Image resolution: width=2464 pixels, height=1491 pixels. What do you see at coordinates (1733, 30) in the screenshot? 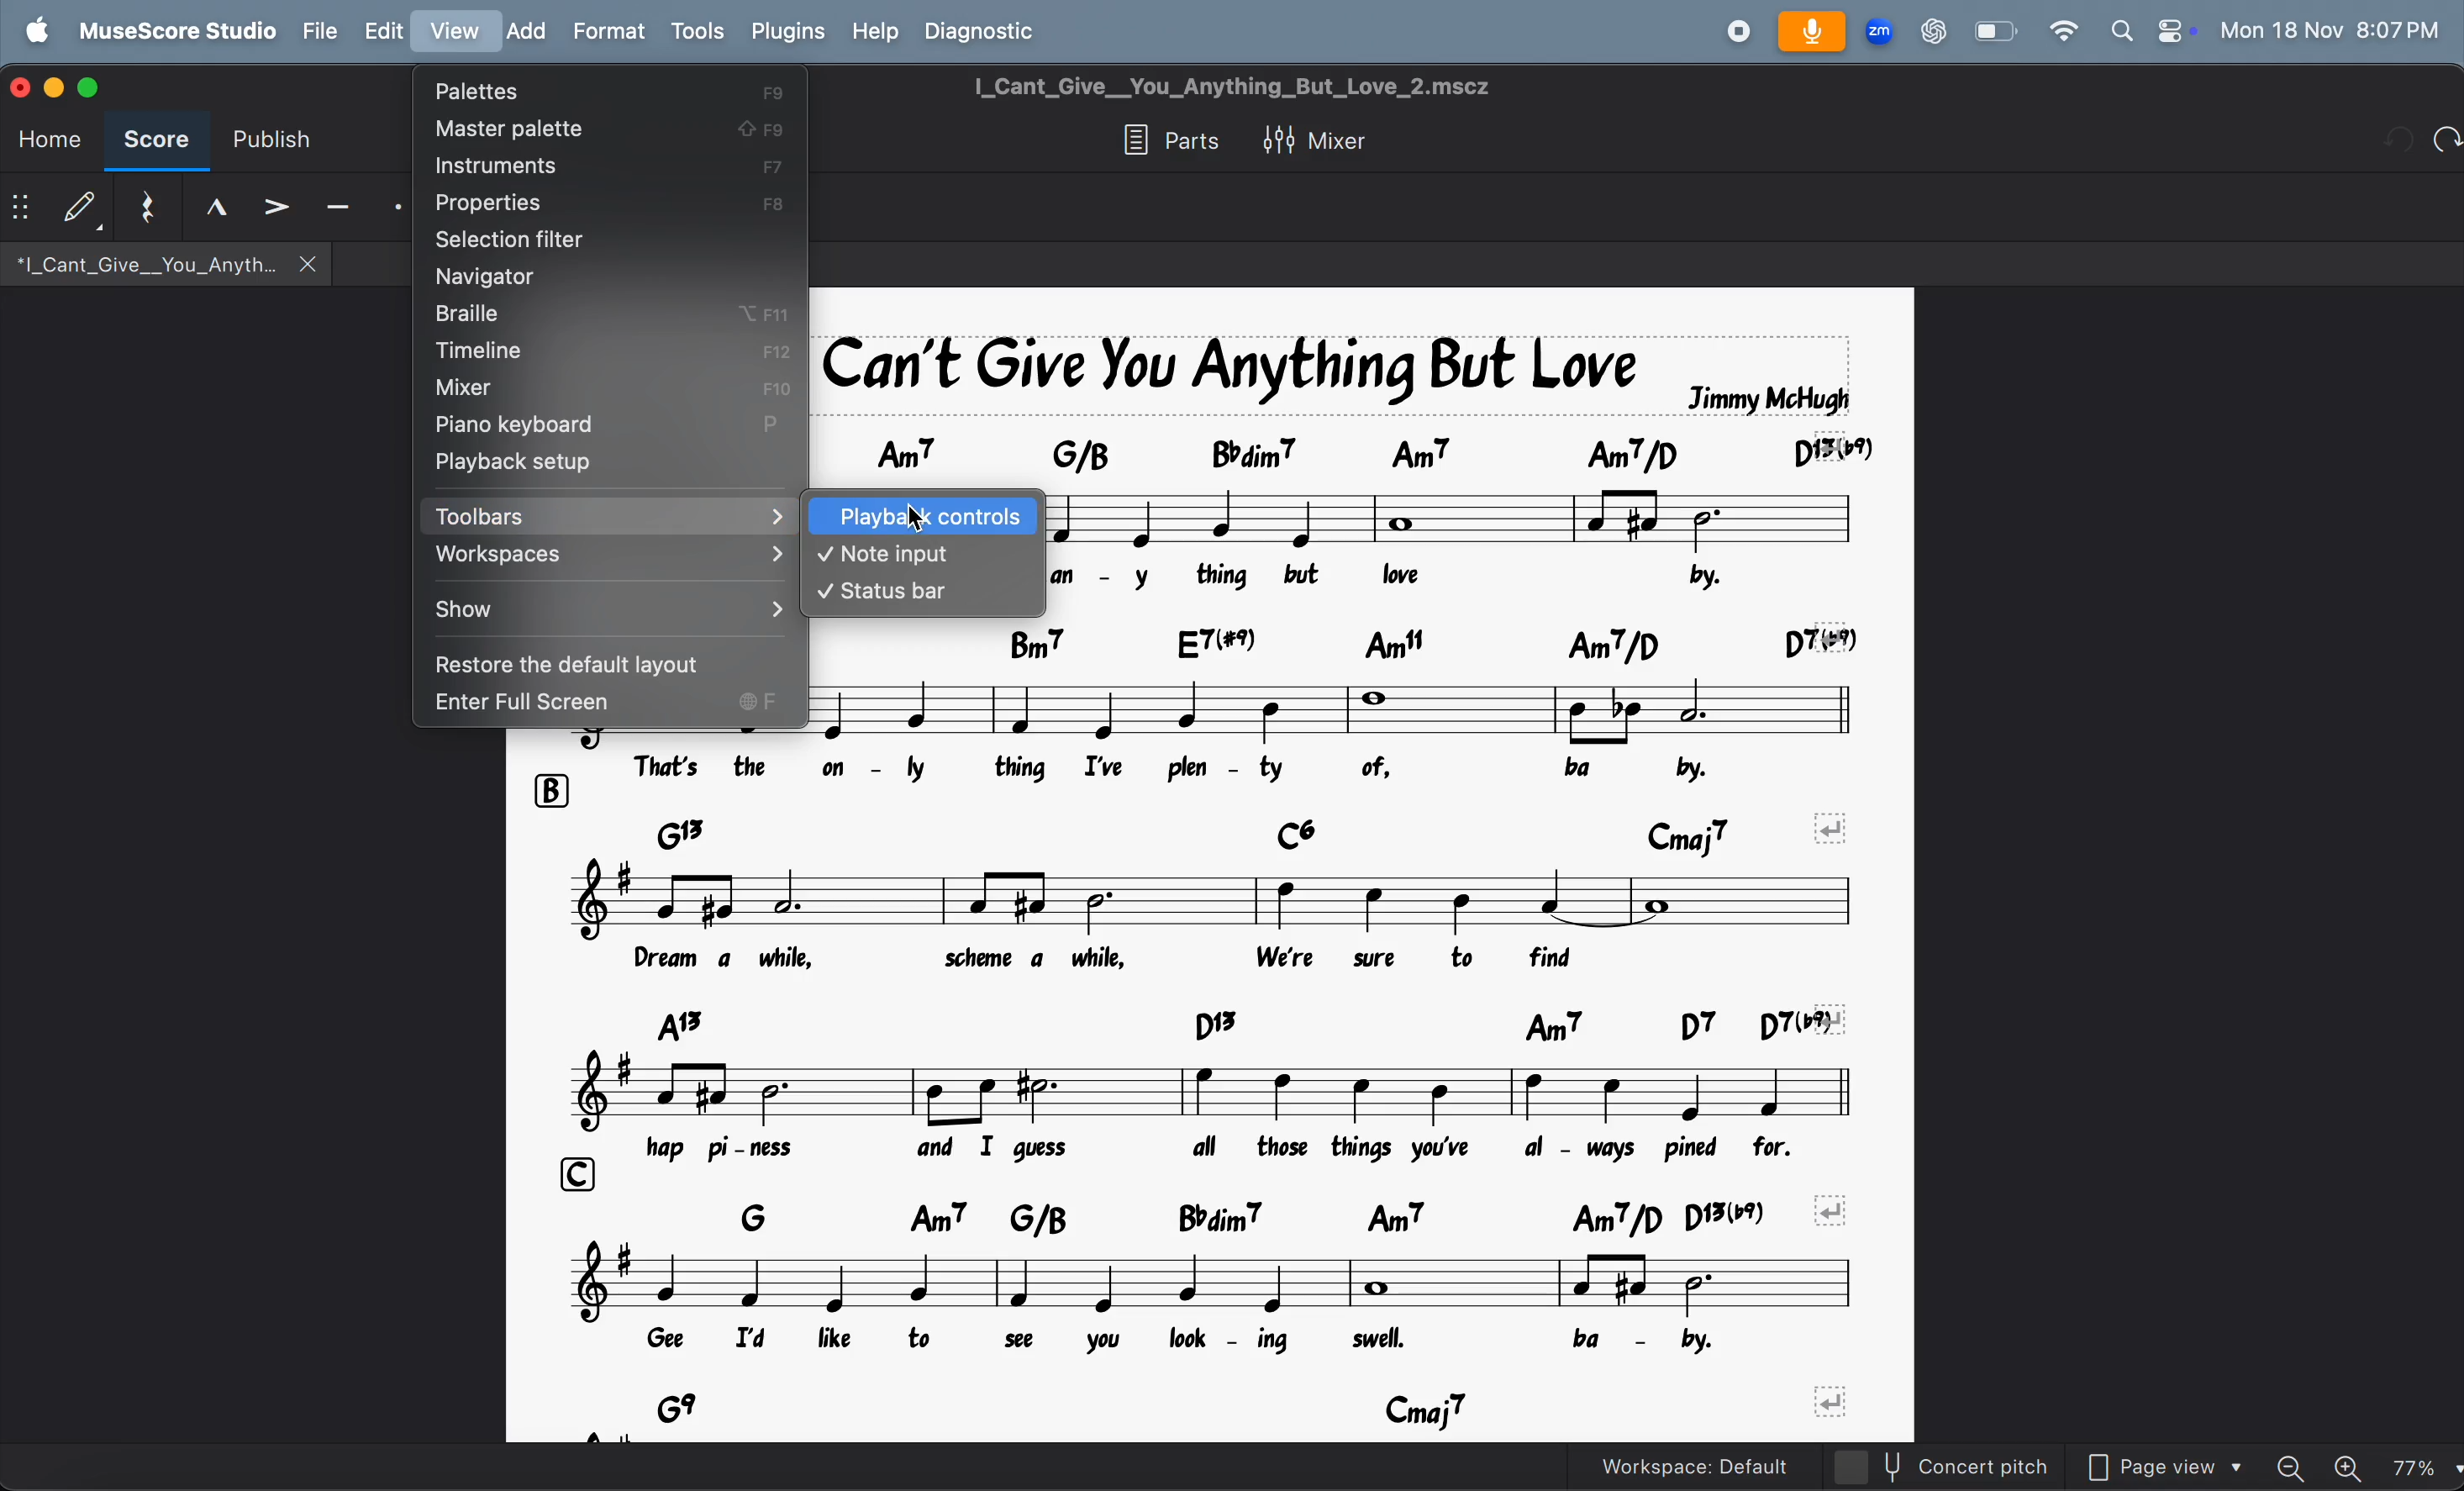
I see `record` at bounding box center [1733, 30].